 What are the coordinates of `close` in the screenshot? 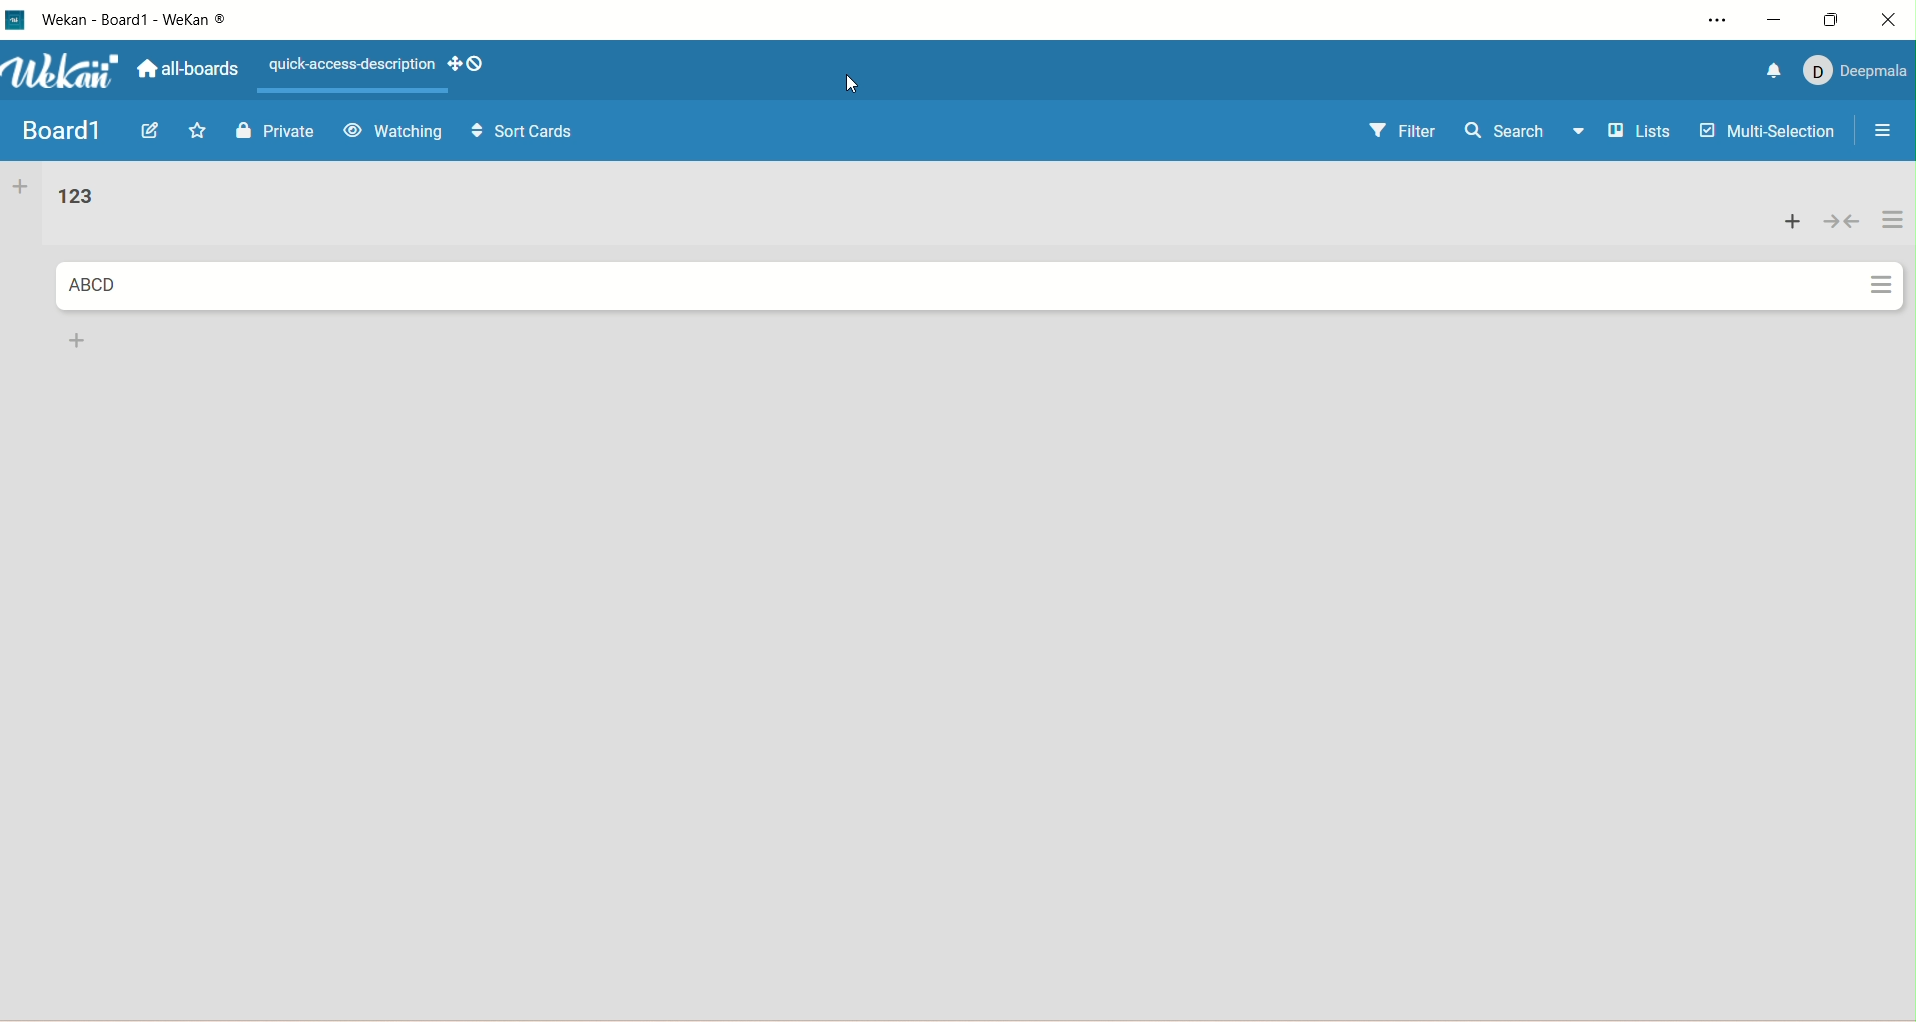 It's located at (1894, 16).